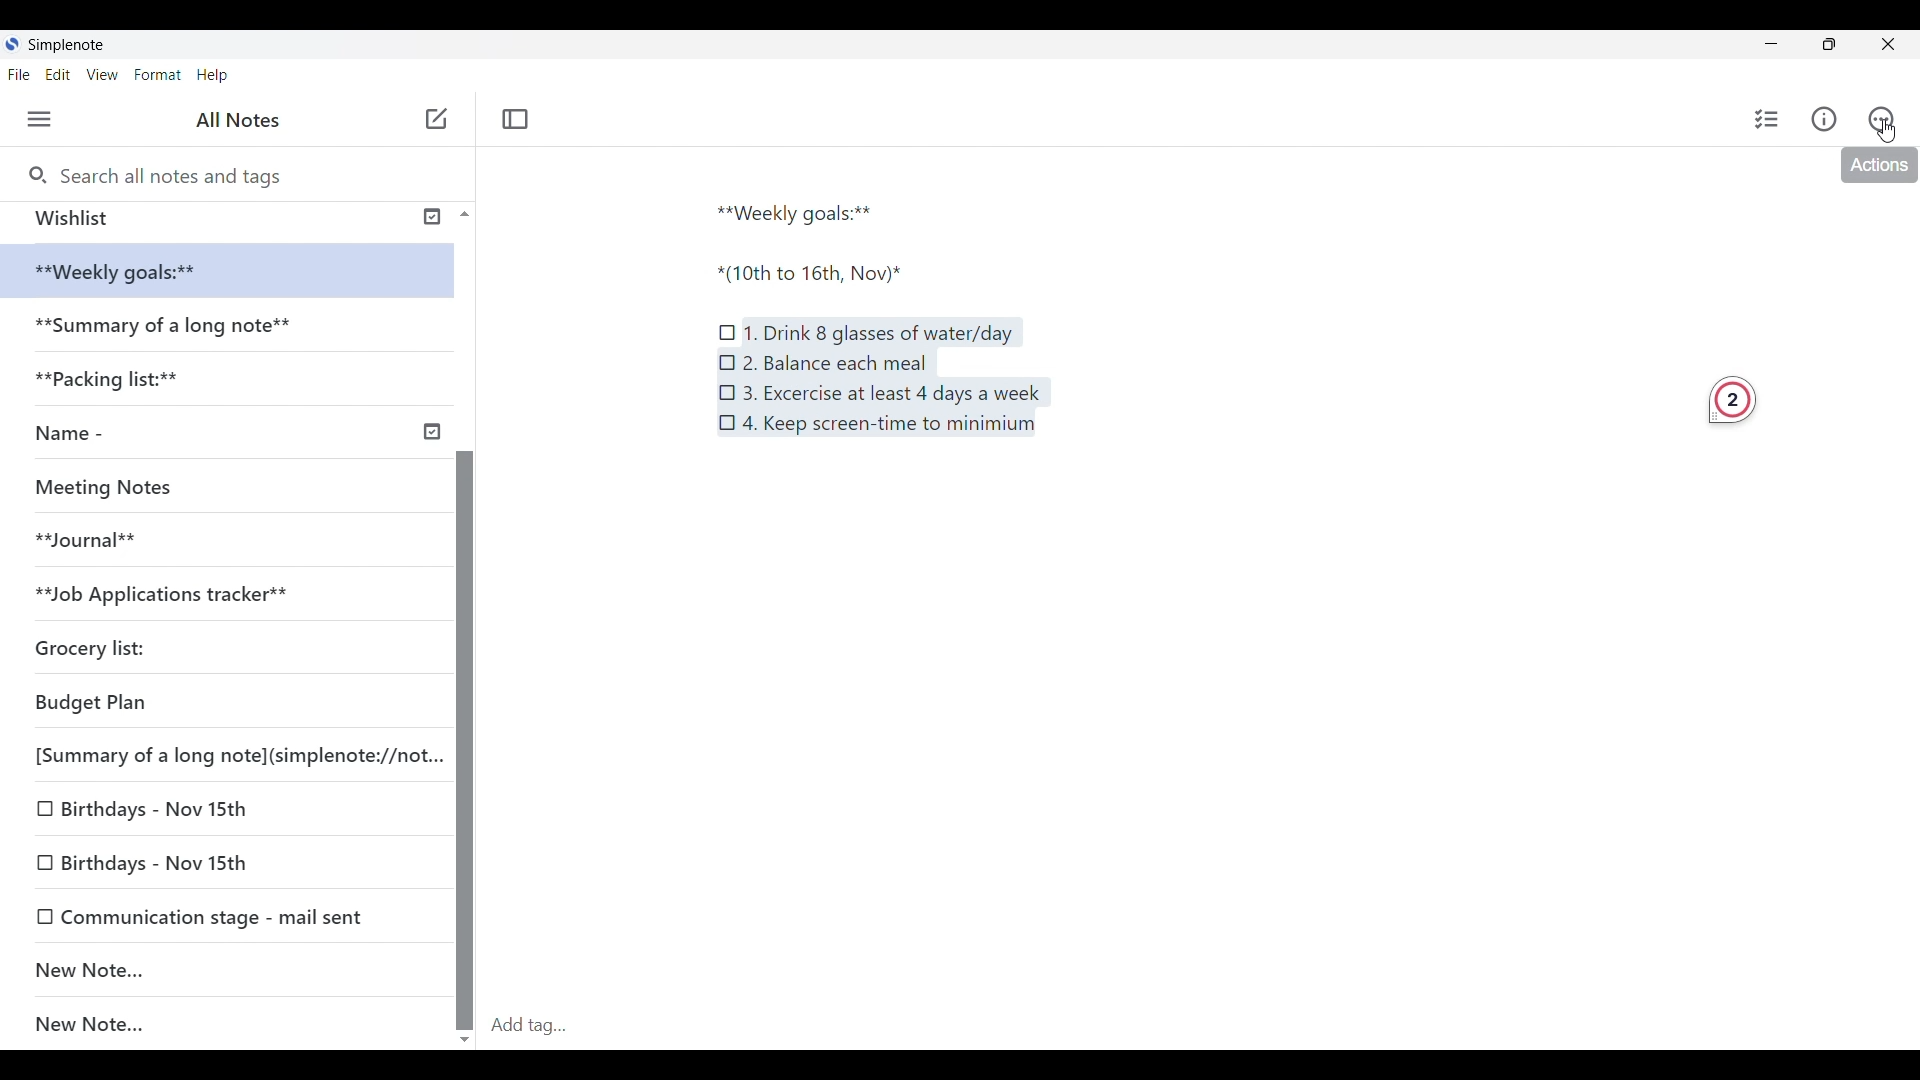 The image size is (1920, 1080). I want to click on New note, so click(436, 118).